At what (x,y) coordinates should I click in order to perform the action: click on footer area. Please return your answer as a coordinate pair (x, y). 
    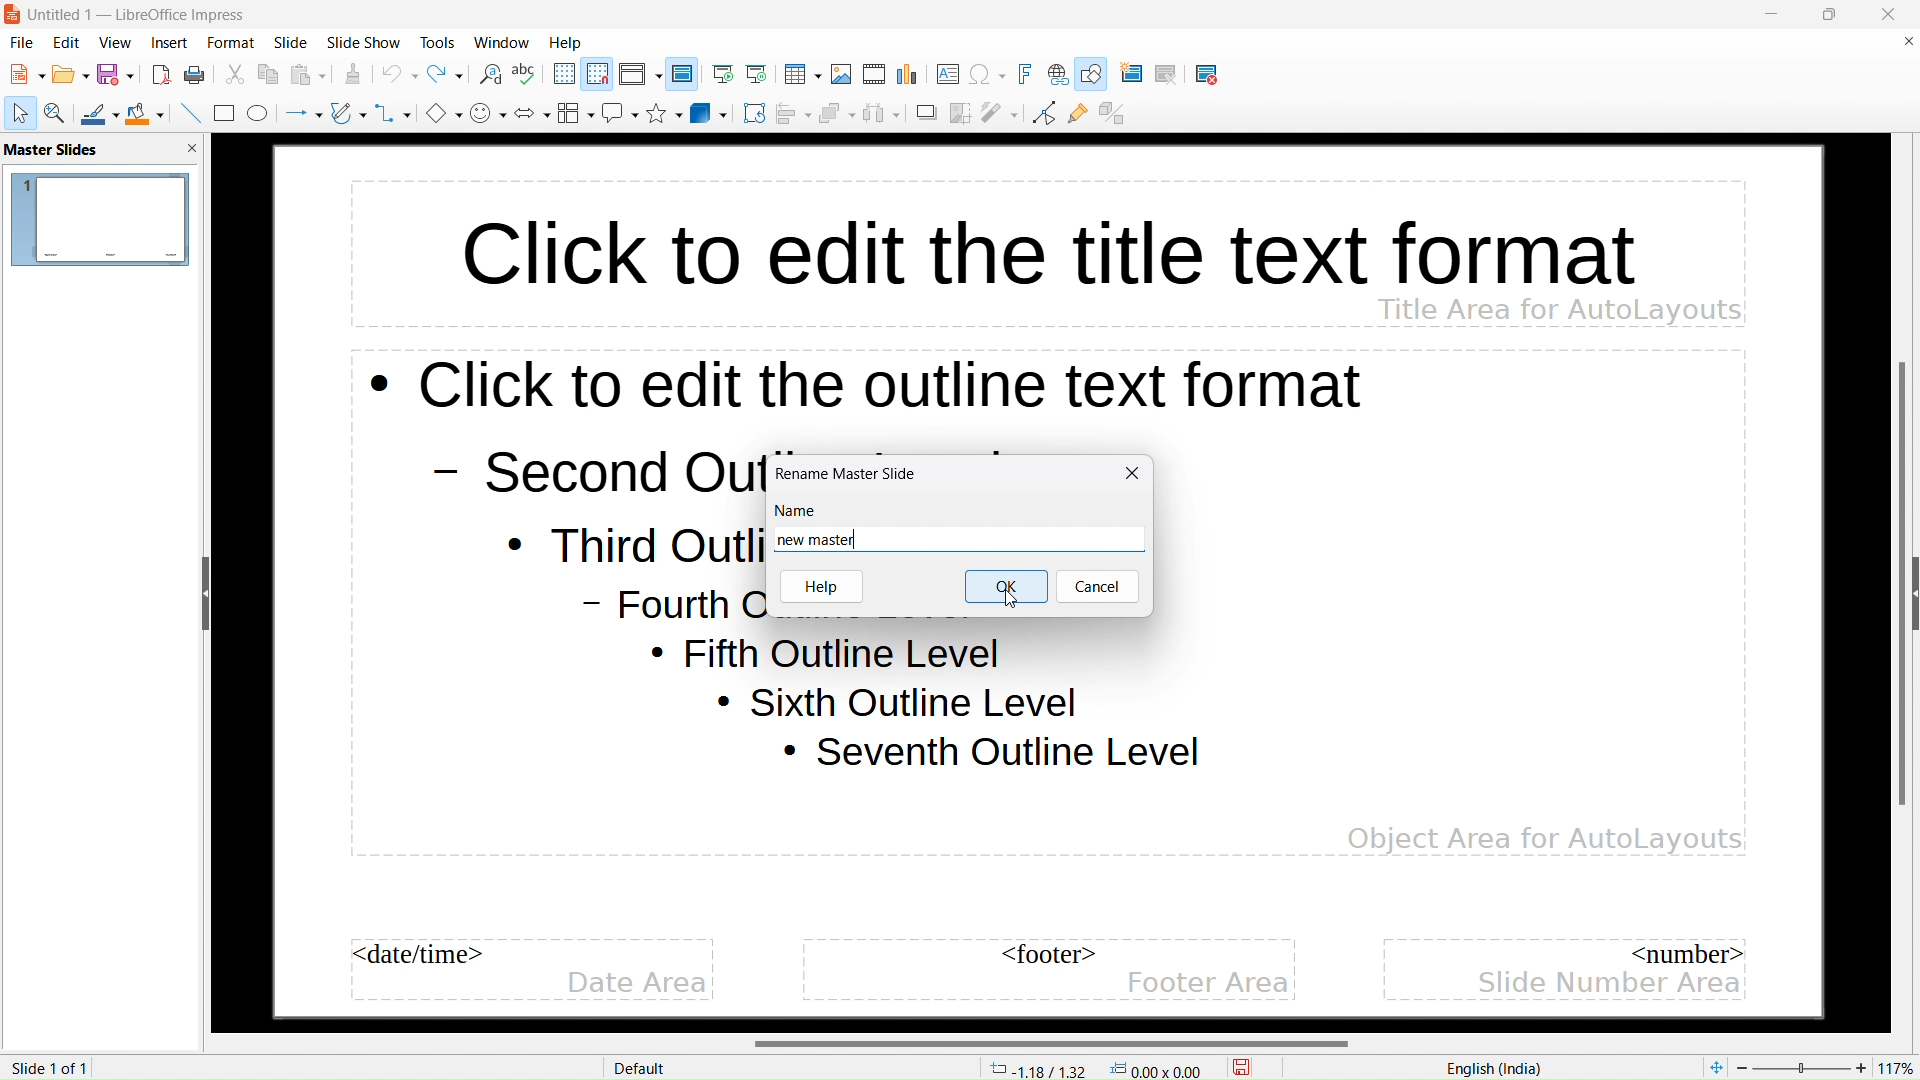
    Looking at the image, I should click on (1209, 982).